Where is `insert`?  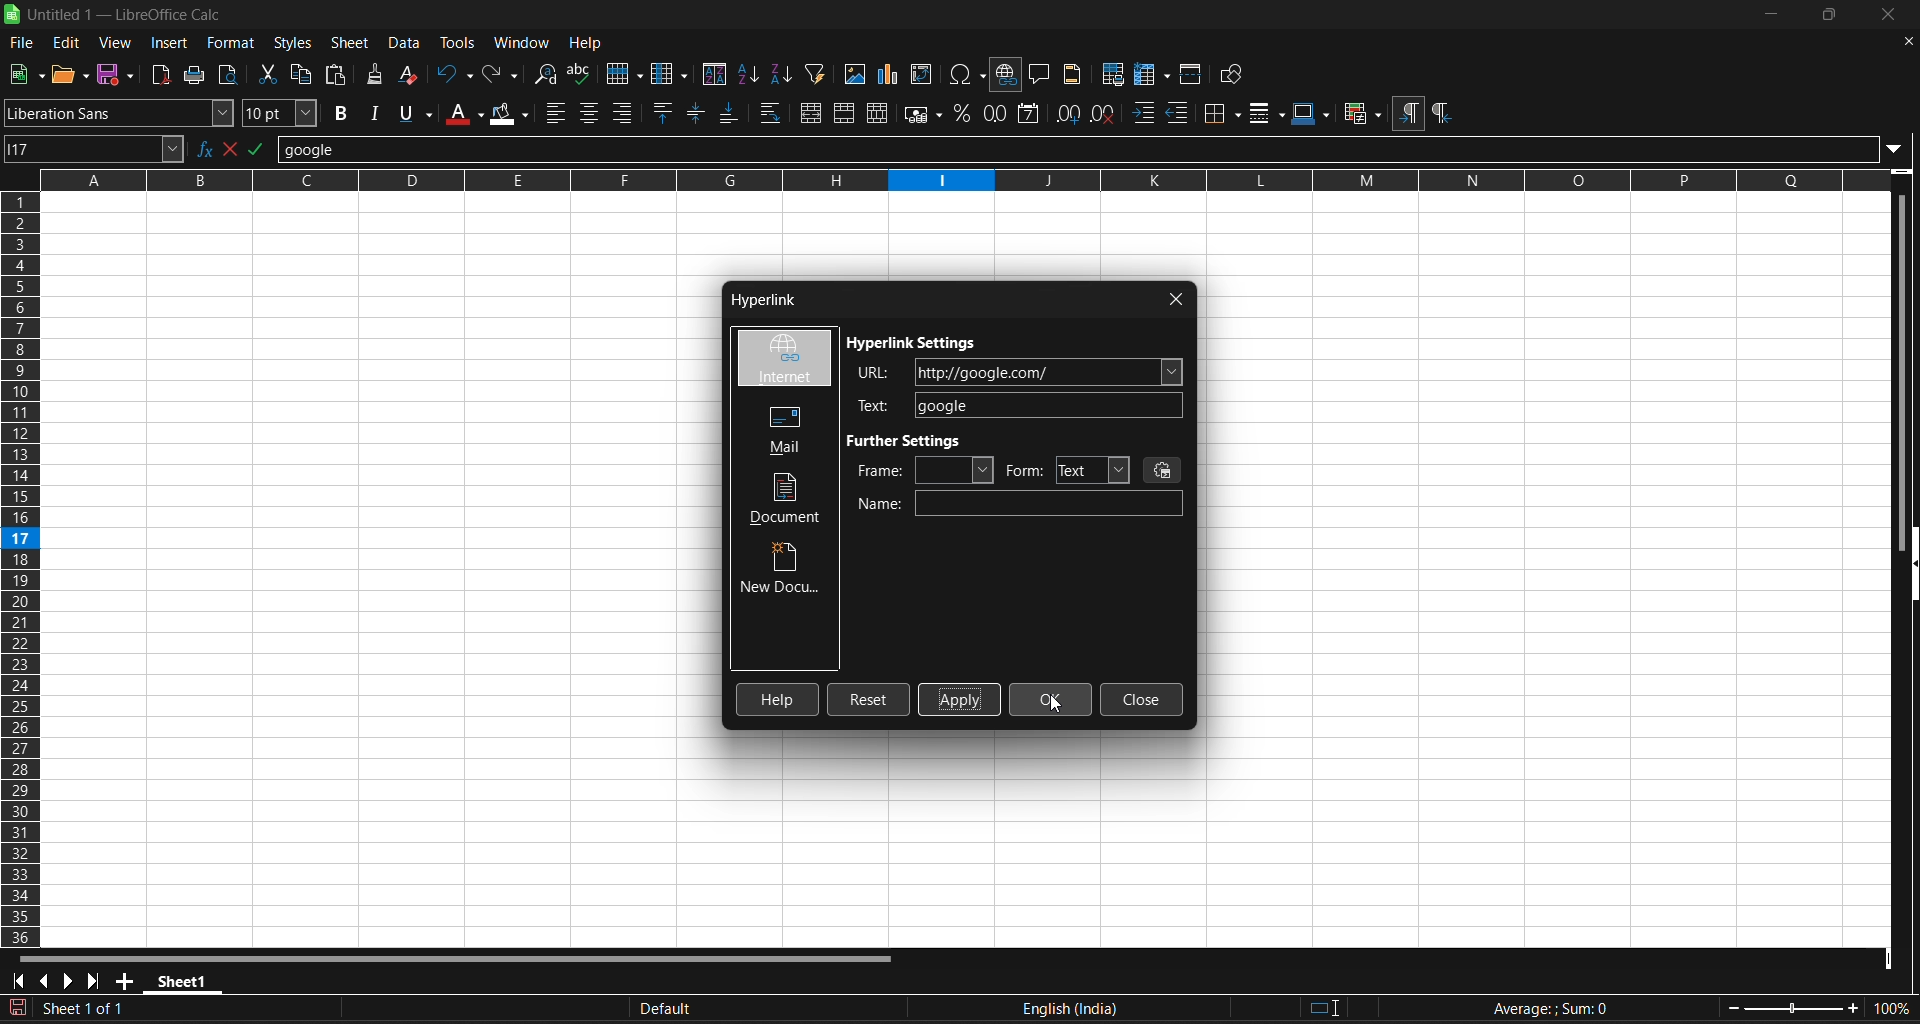 insert is located at coordinates (172, 43).